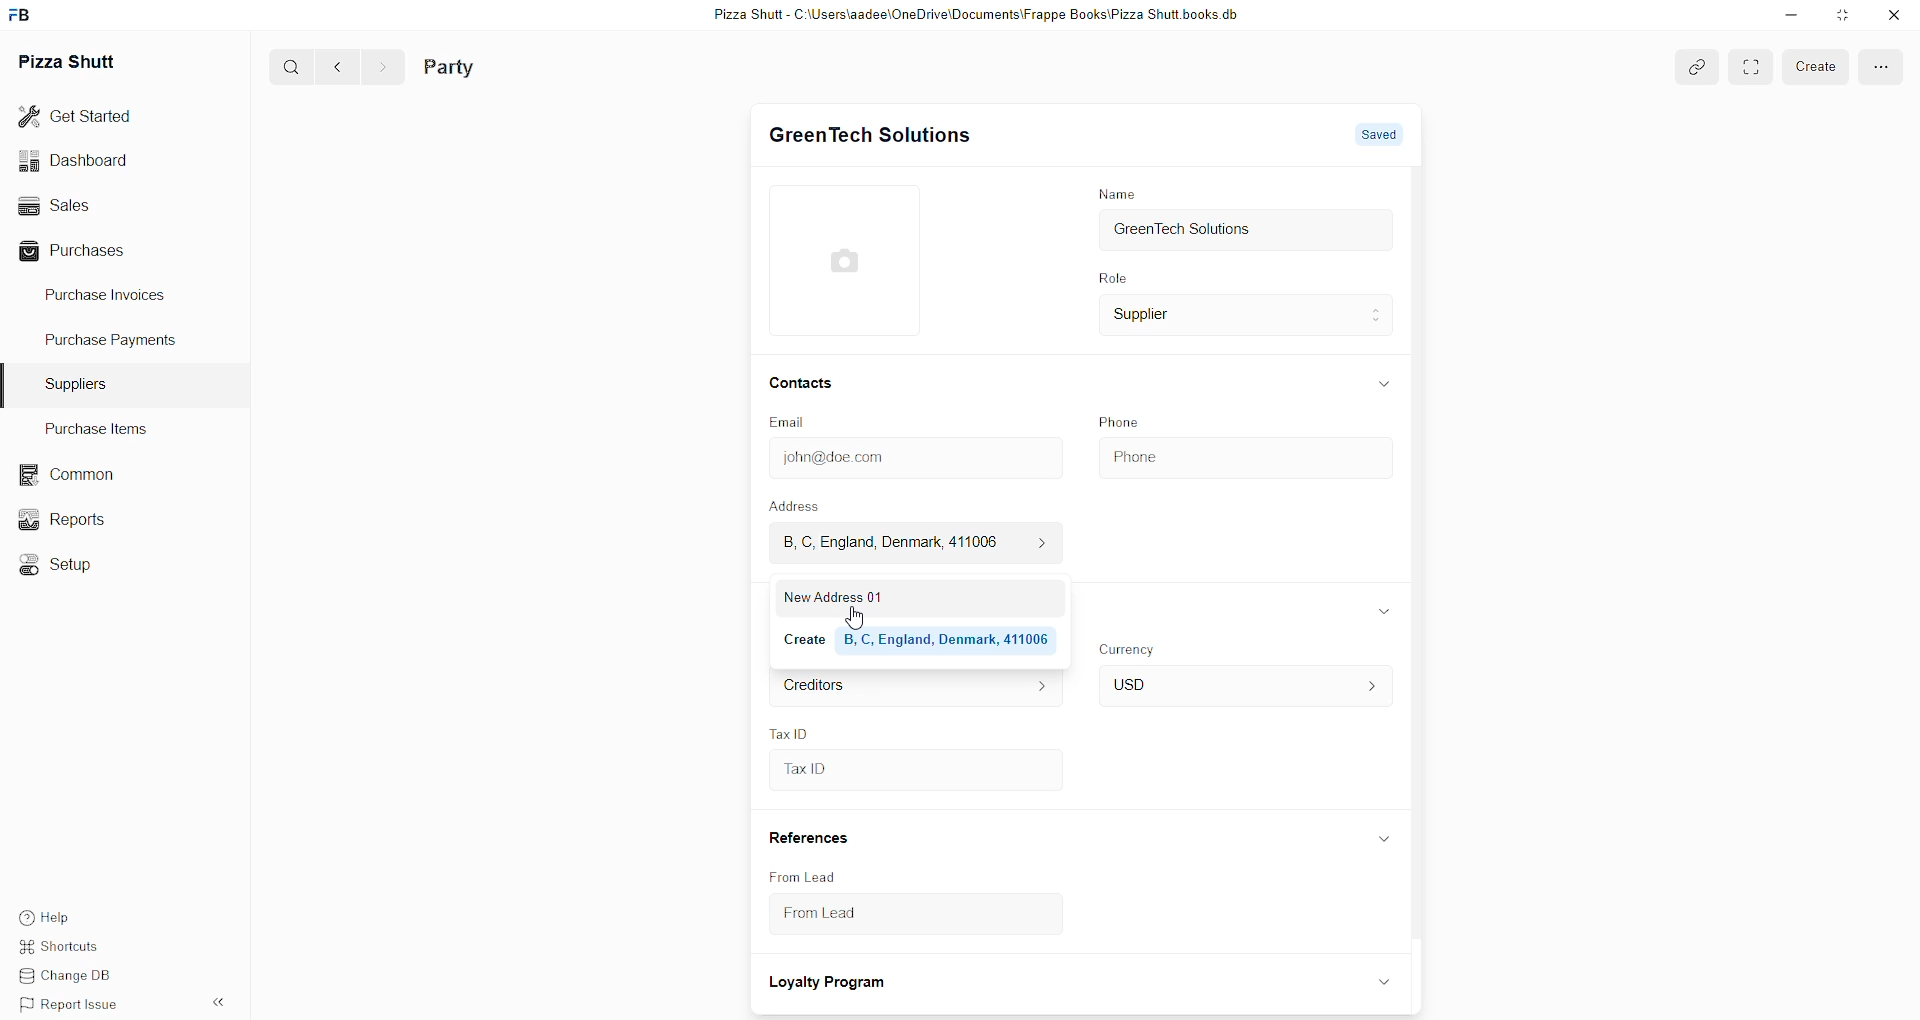  Describe the element at coordinates (1879, 68) in the screenshot. I see `fullscreen` at that location.